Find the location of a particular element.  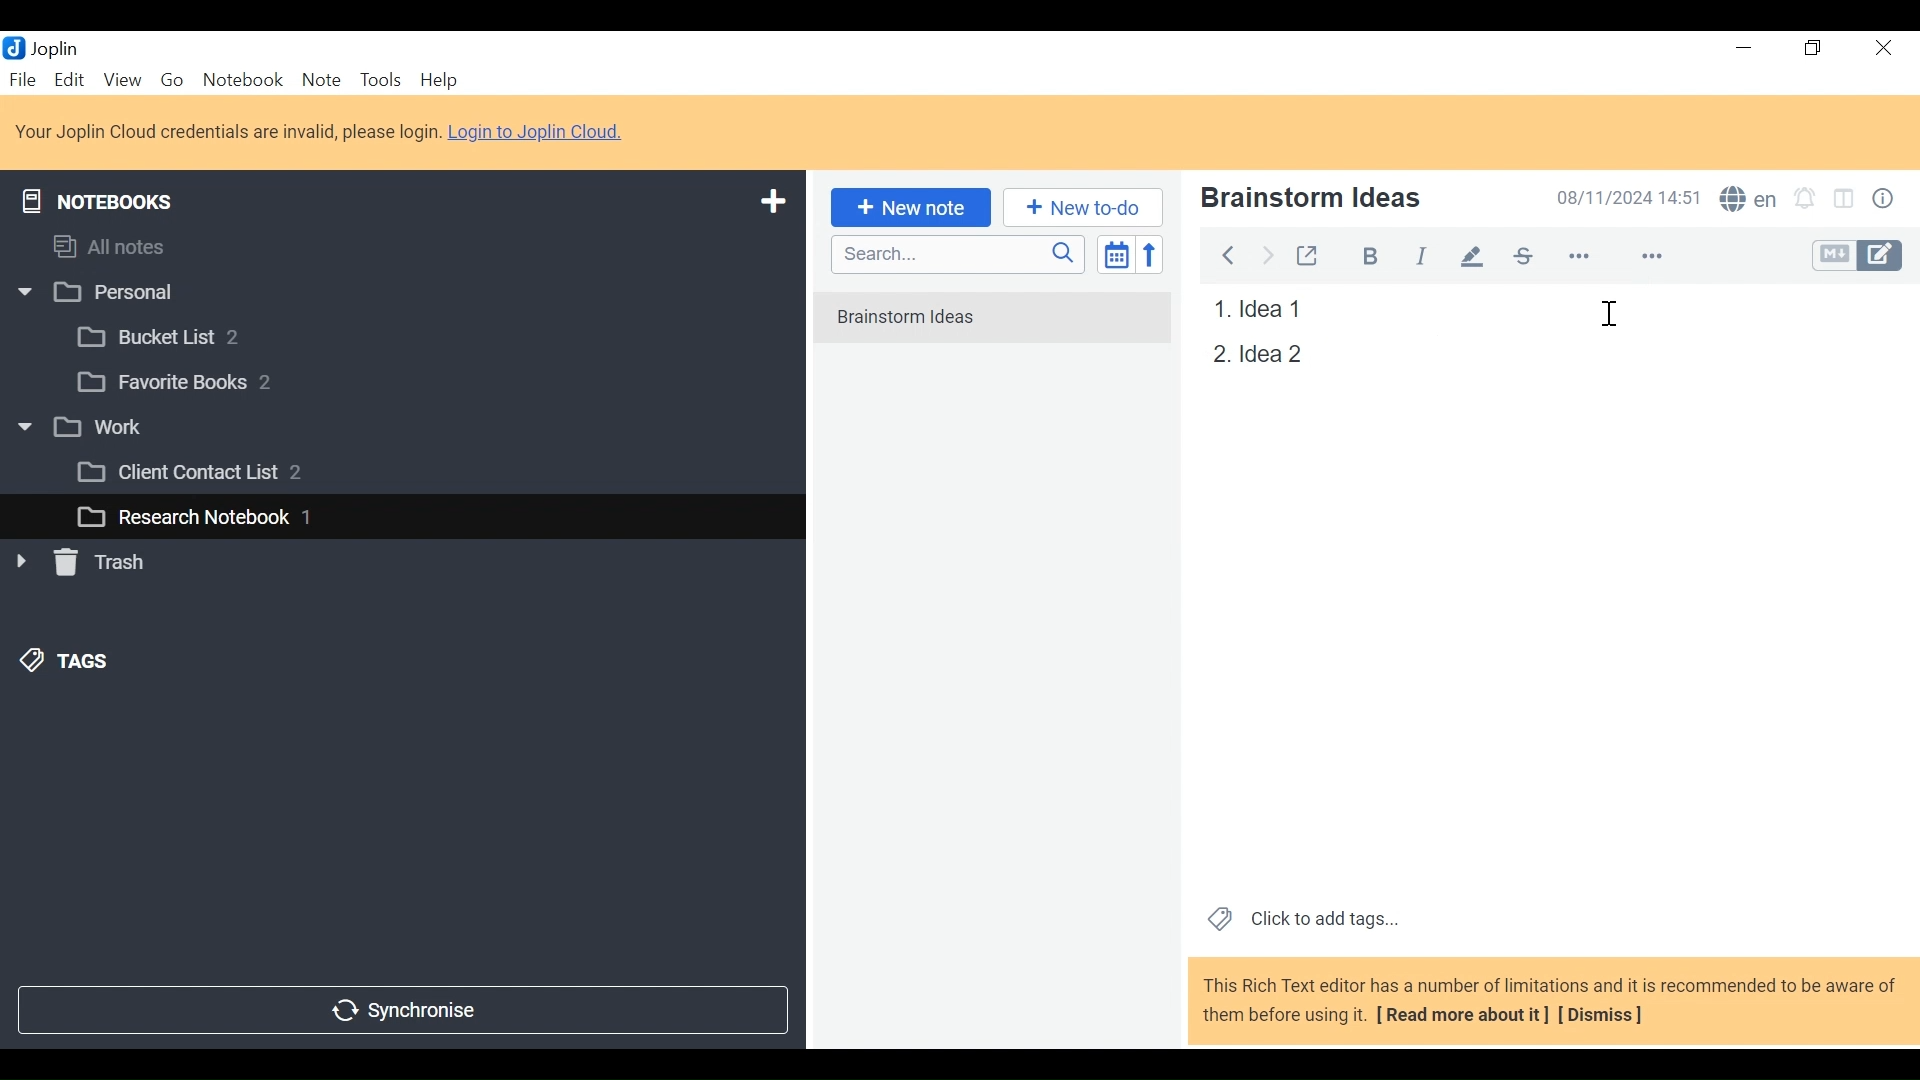

This Rich Text editor has a number of limitations and it is recommended to be aware of
them before using it. [ Read more about it] [Dismiss] is located at coordinates (1550, 1000).